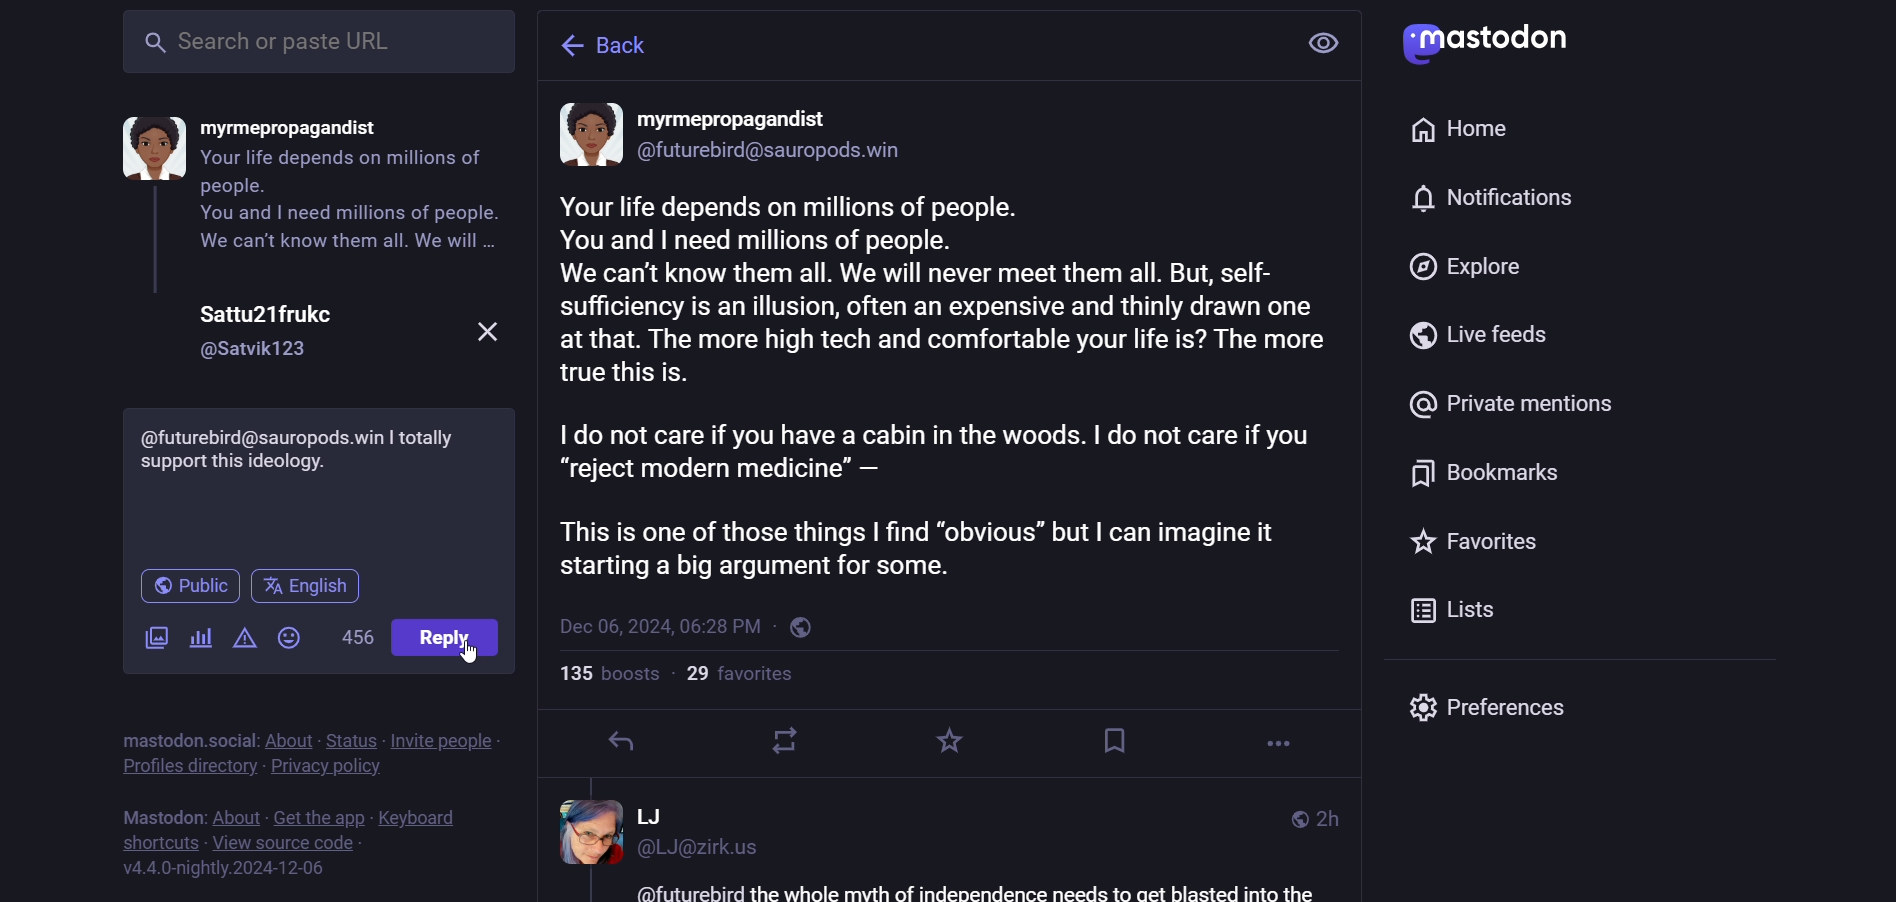 Image resolution: width=1896 pixels, height=902 pixels. Describe the element at coordinates (310, 585) in the screenshot. I see `english` at that location.